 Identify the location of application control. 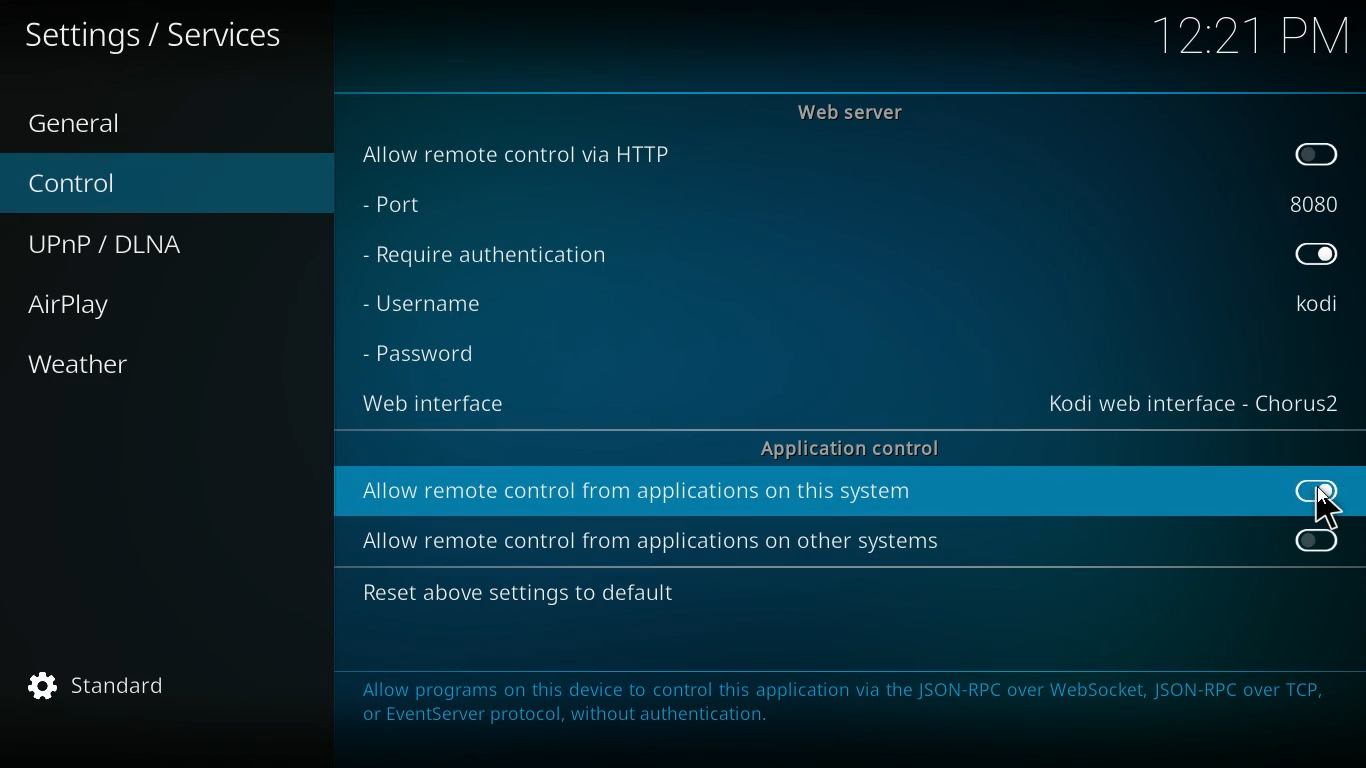
(850, 448).